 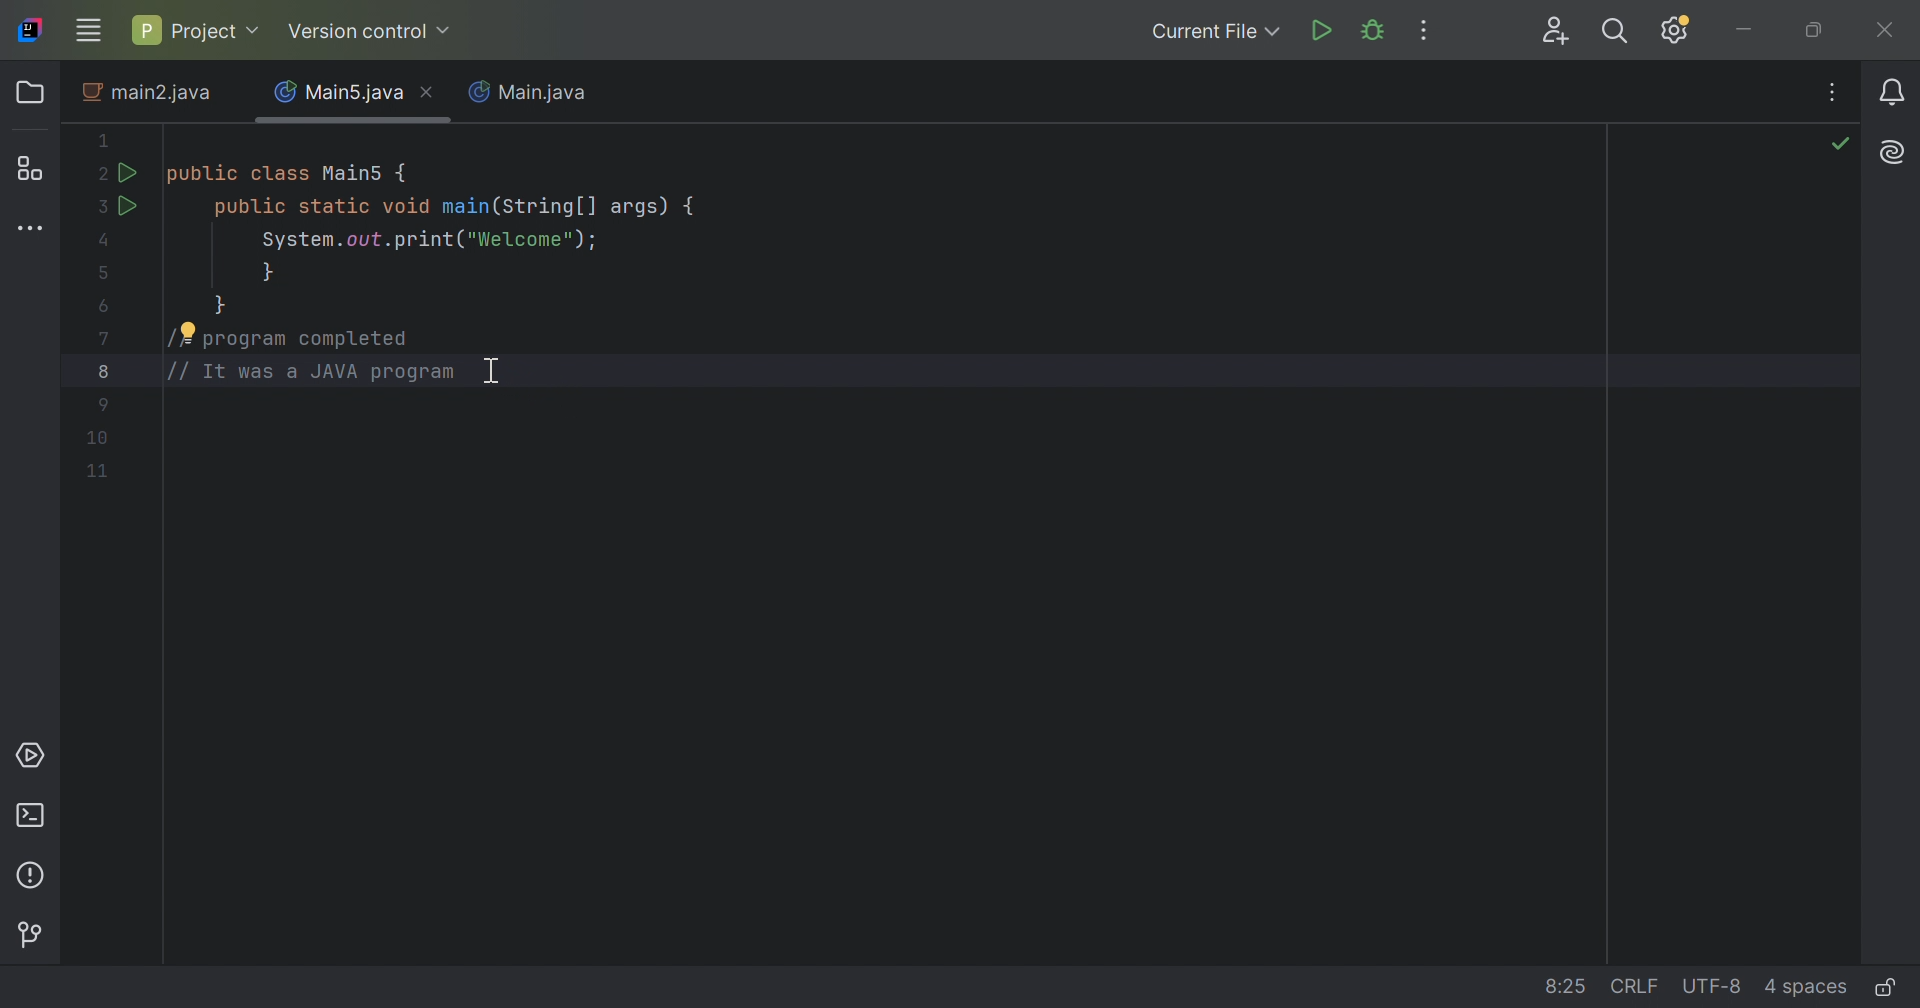 I want to click on AI Assistant, so click(x=1895, y=154).